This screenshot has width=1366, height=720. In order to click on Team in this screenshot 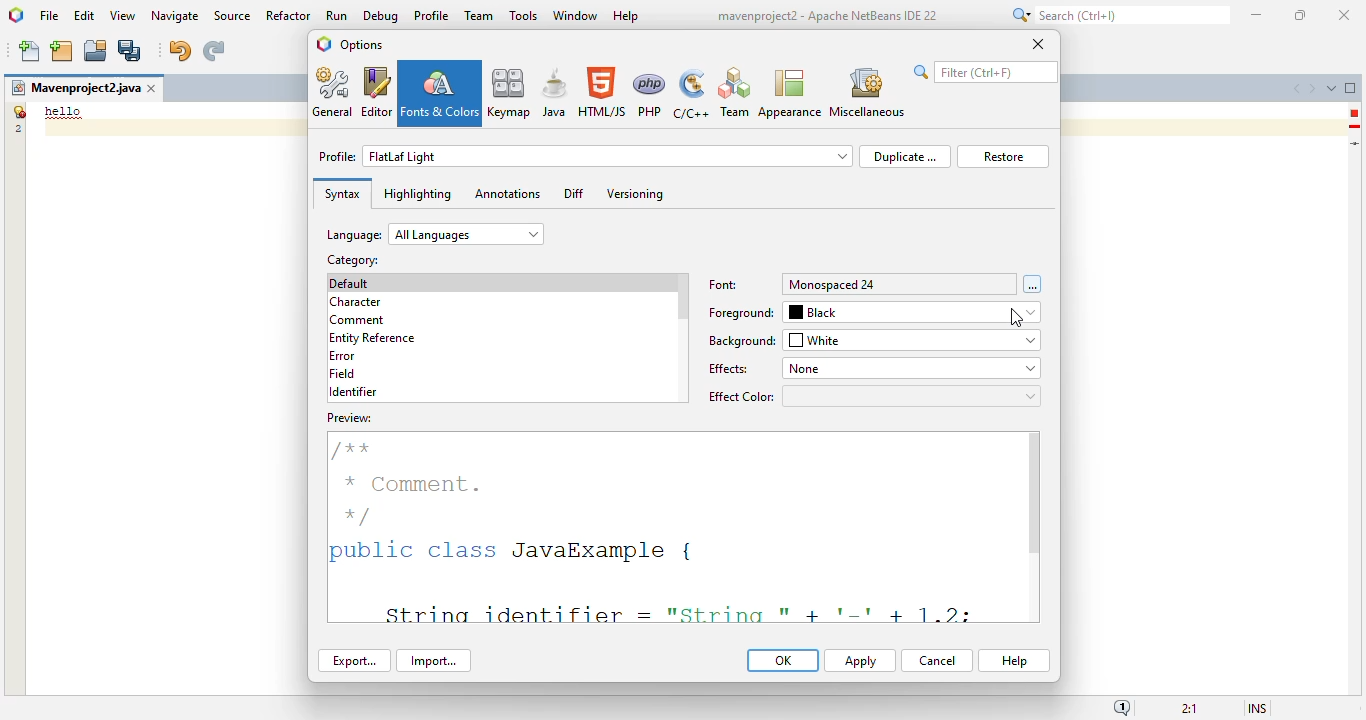, I will do `click(734, 93)`.